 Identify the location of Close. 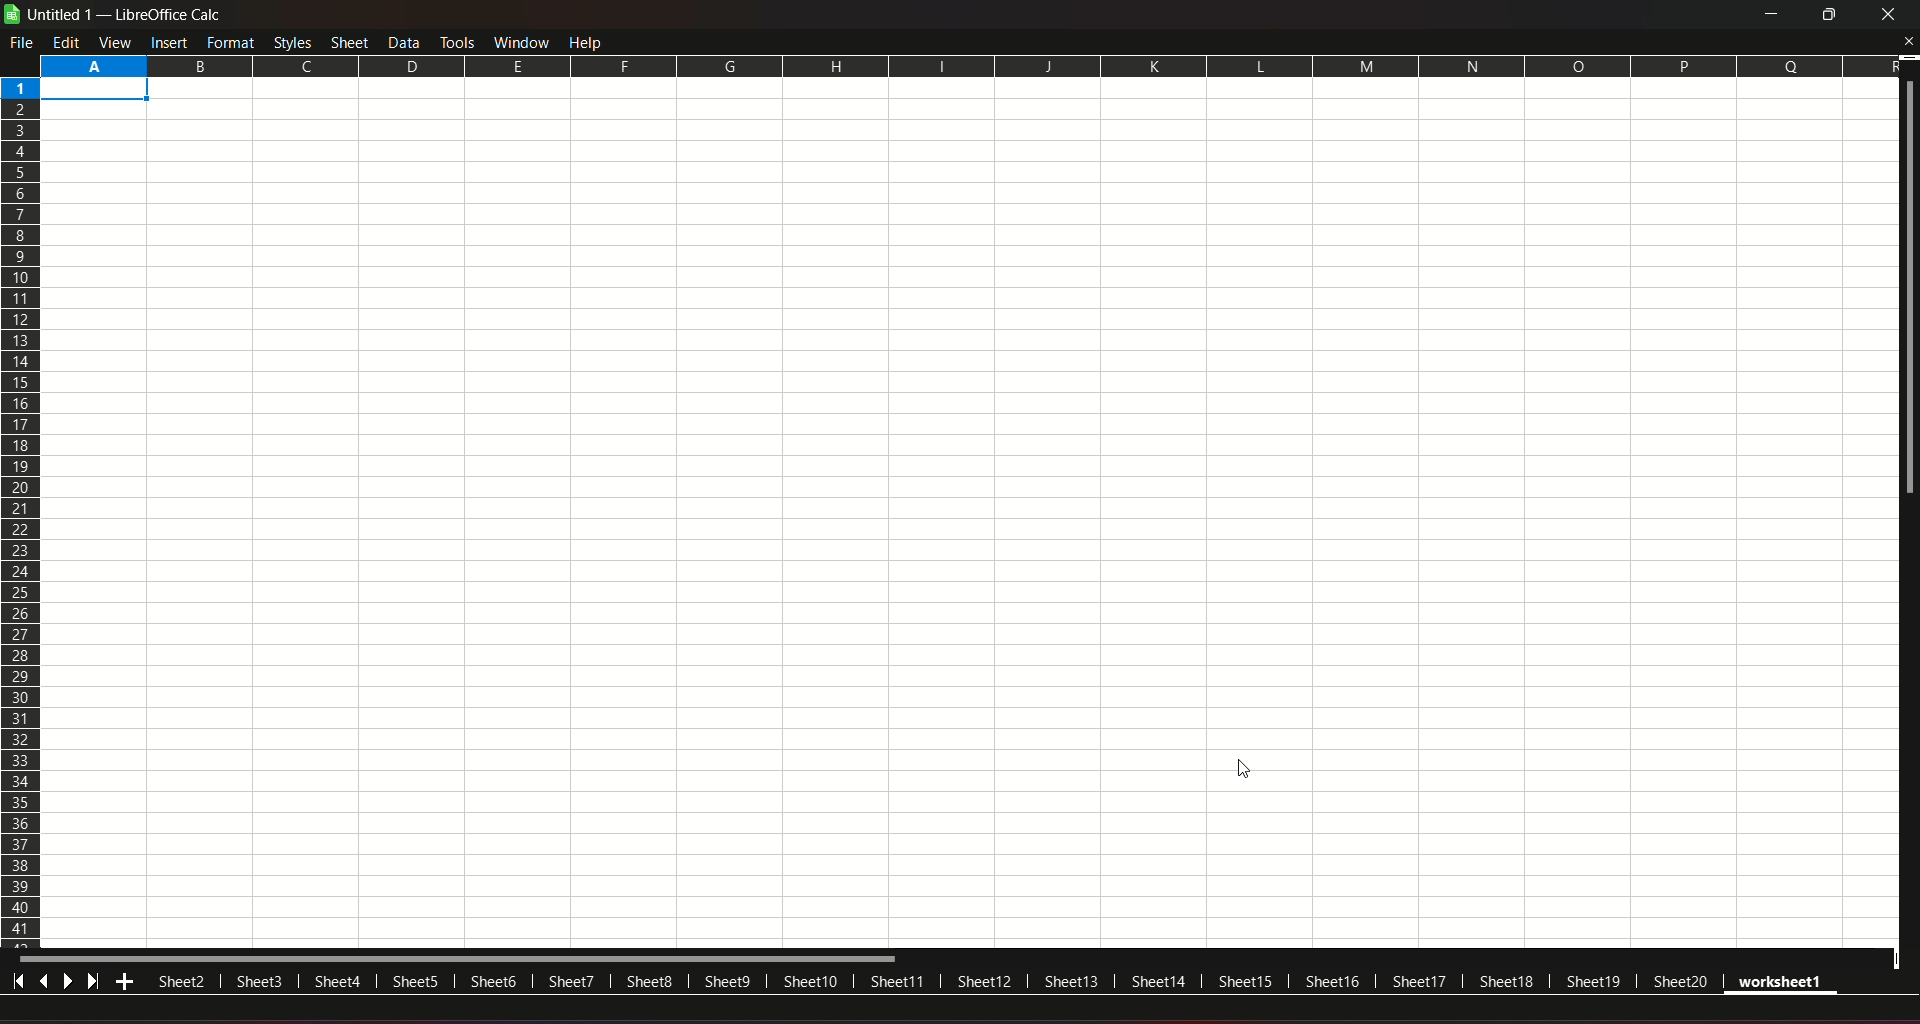
(1907, 42).